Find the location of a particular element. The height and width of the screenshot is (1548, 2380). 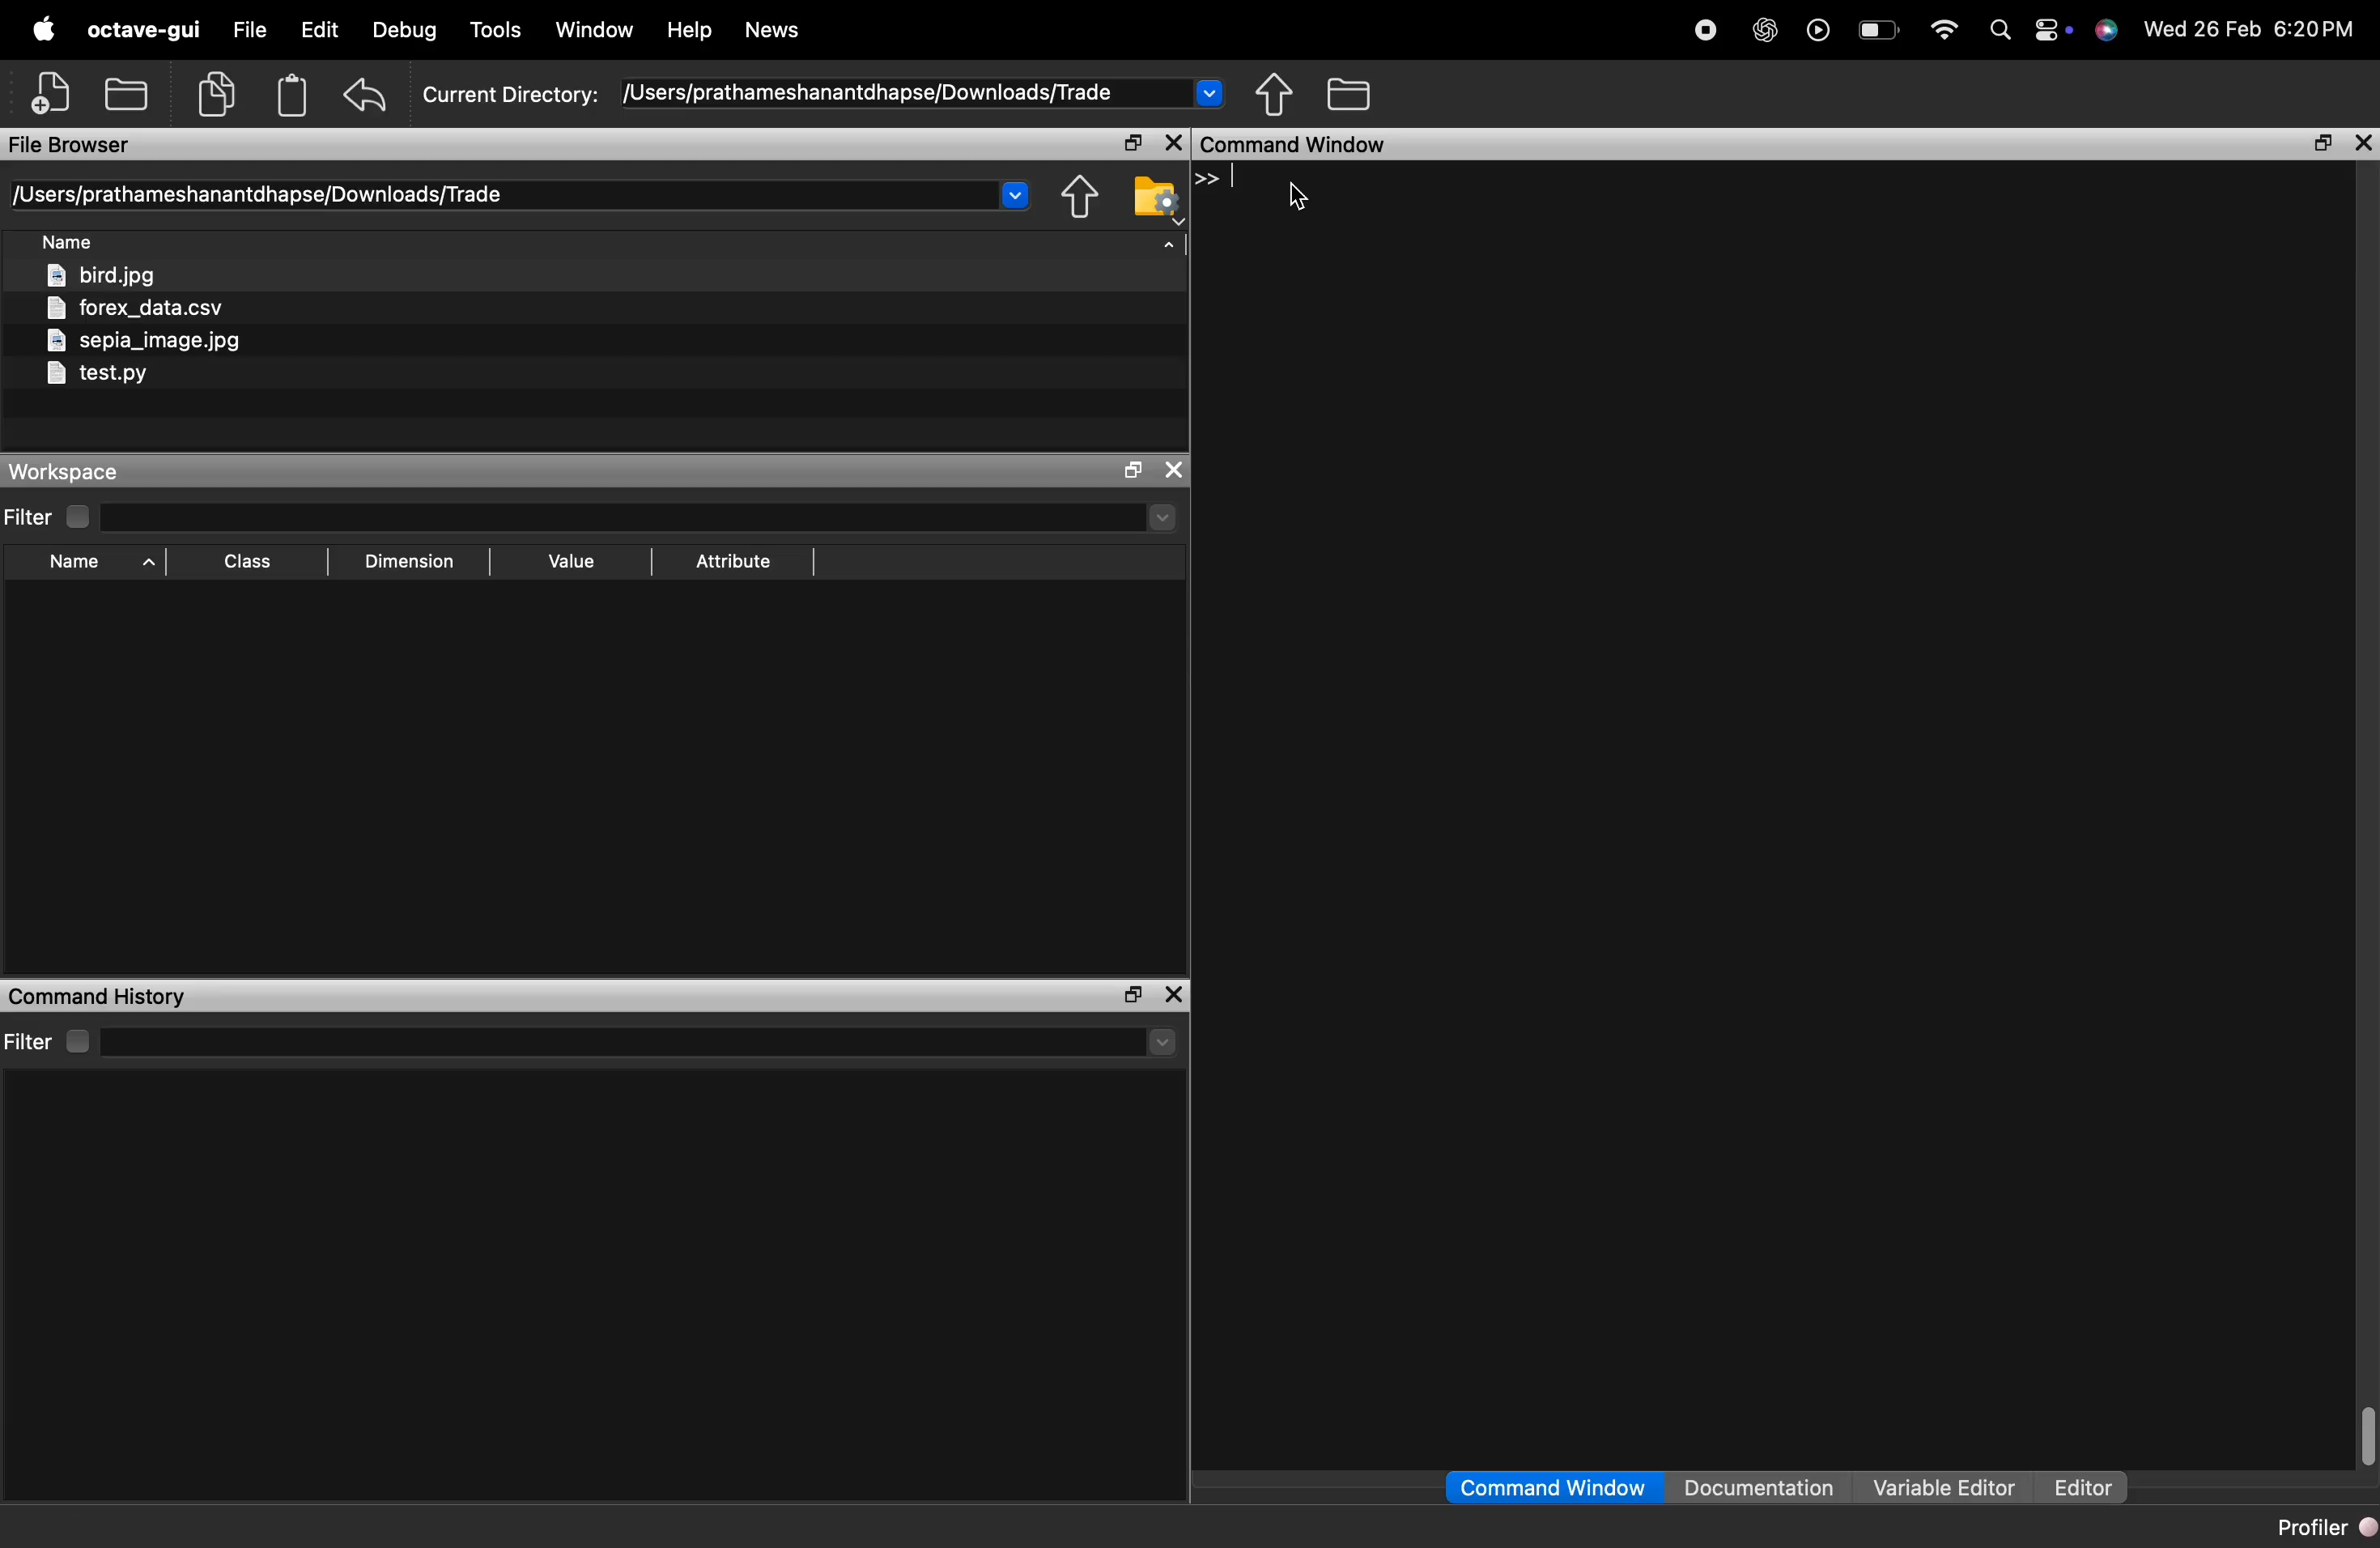

close is located at coordinates (1175, 996).